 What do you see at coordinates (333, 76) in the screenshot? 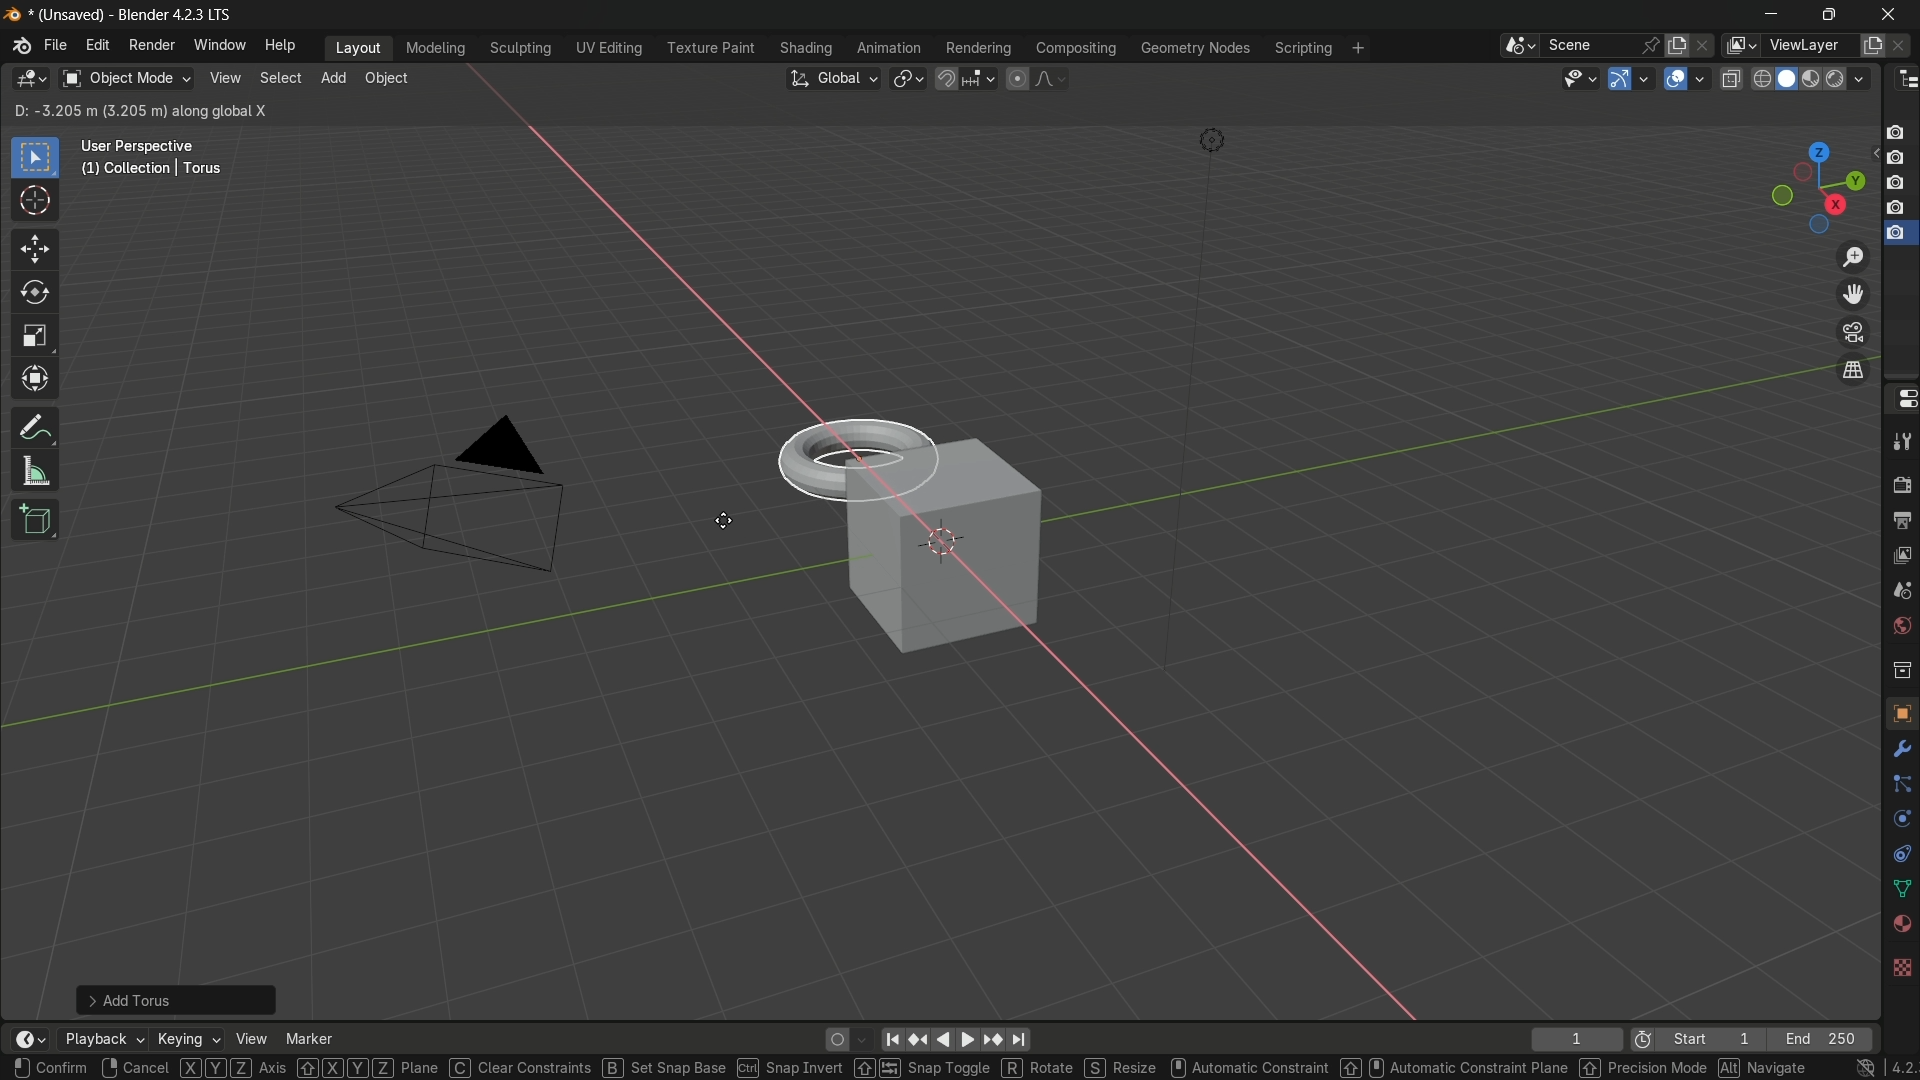
I see `add` at bounding box center [333, 76].